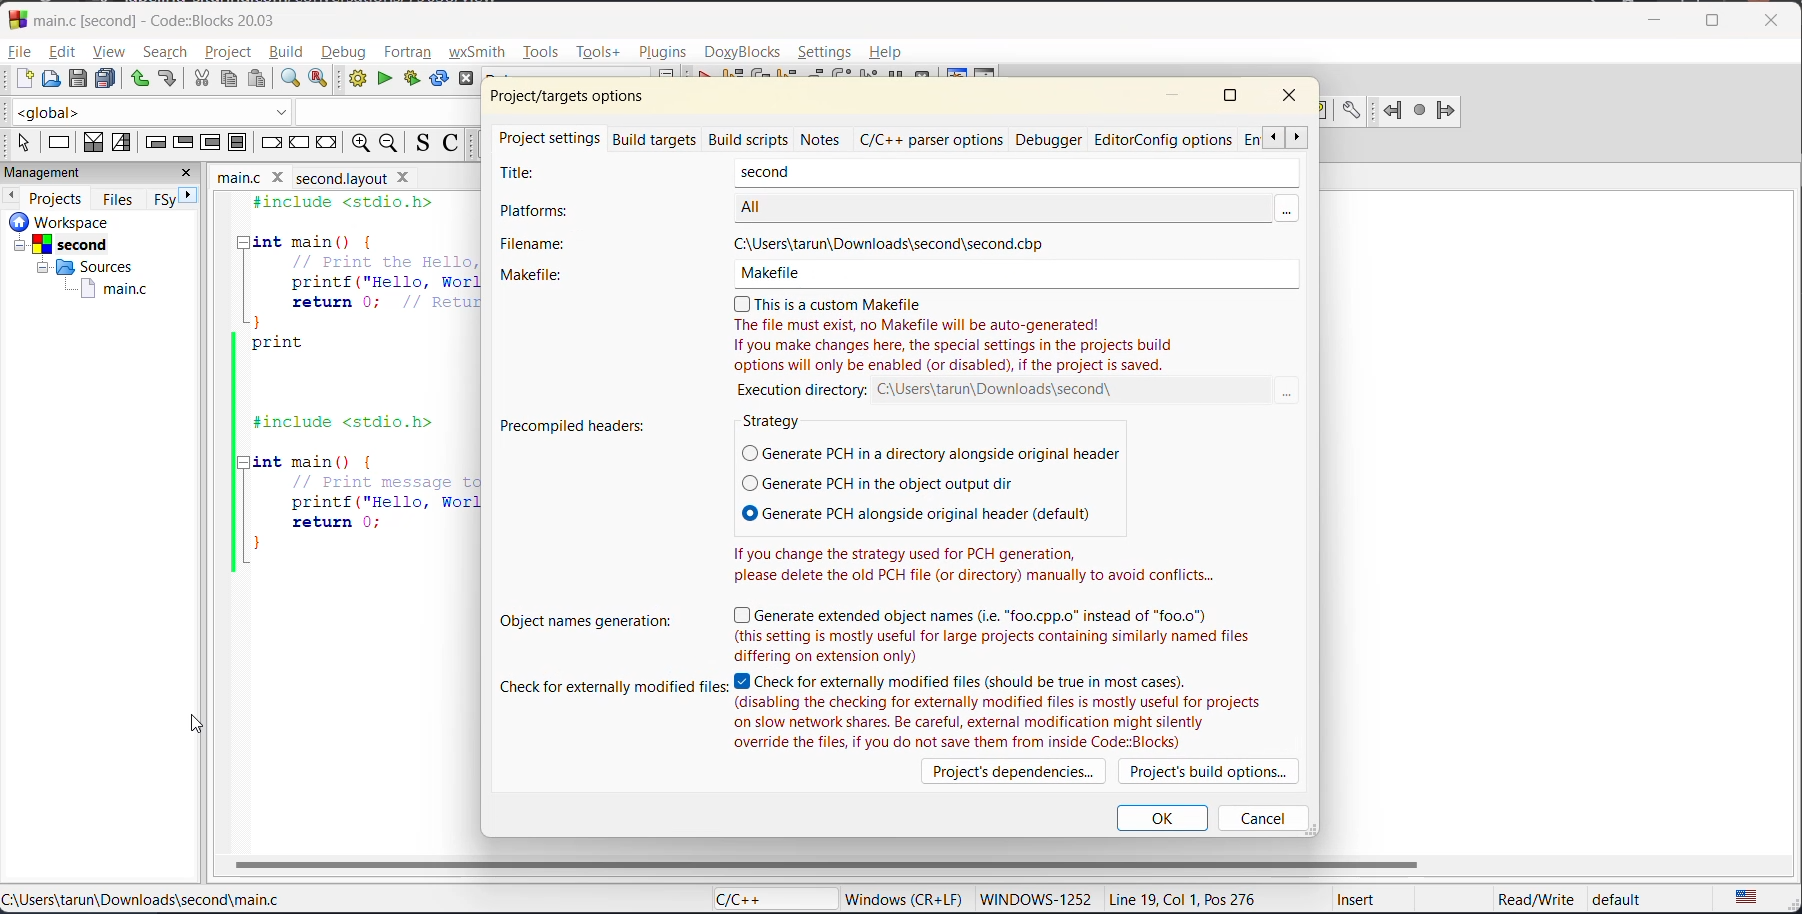 This screenshot has width=1802, height=914. Describe the element at coordinates (826, 54) in the screenshot. I see `settings` at that location.